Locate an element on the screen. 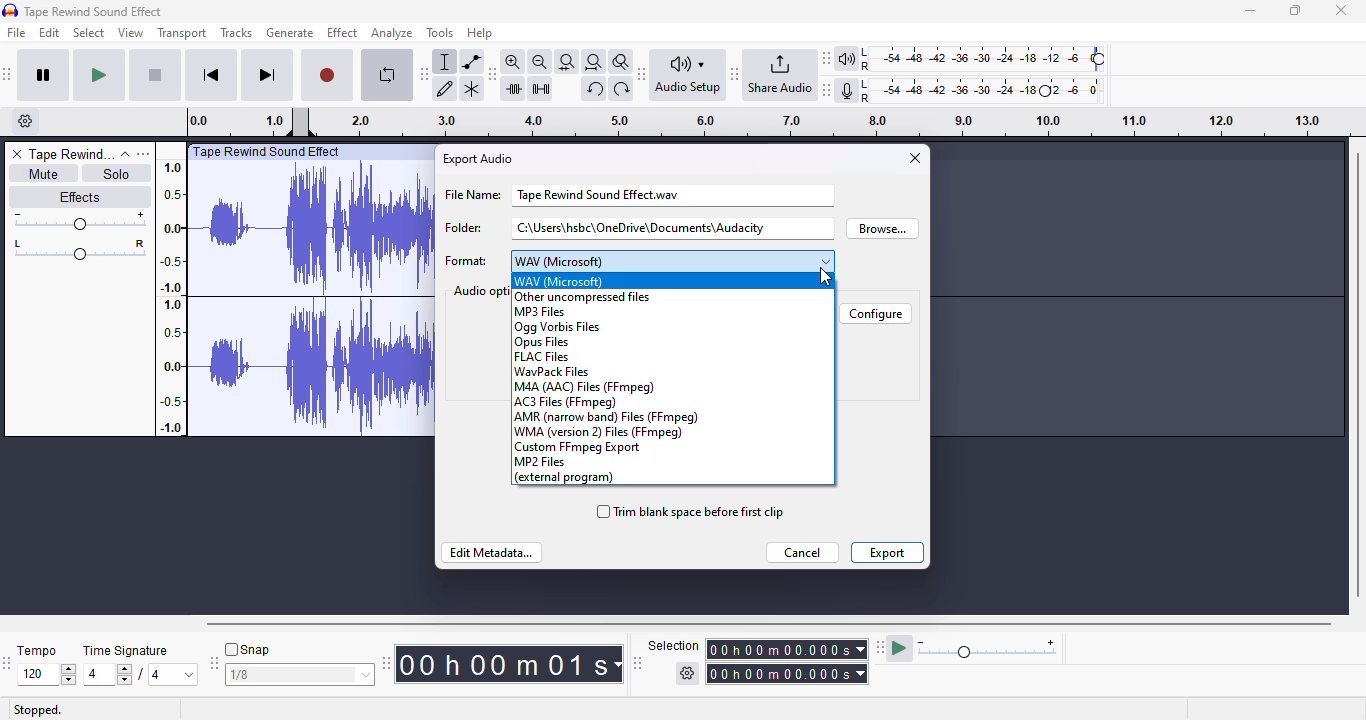 The height and width of the screenshot is (720, 1366). multi-tool is located at coordinates (471, 89).